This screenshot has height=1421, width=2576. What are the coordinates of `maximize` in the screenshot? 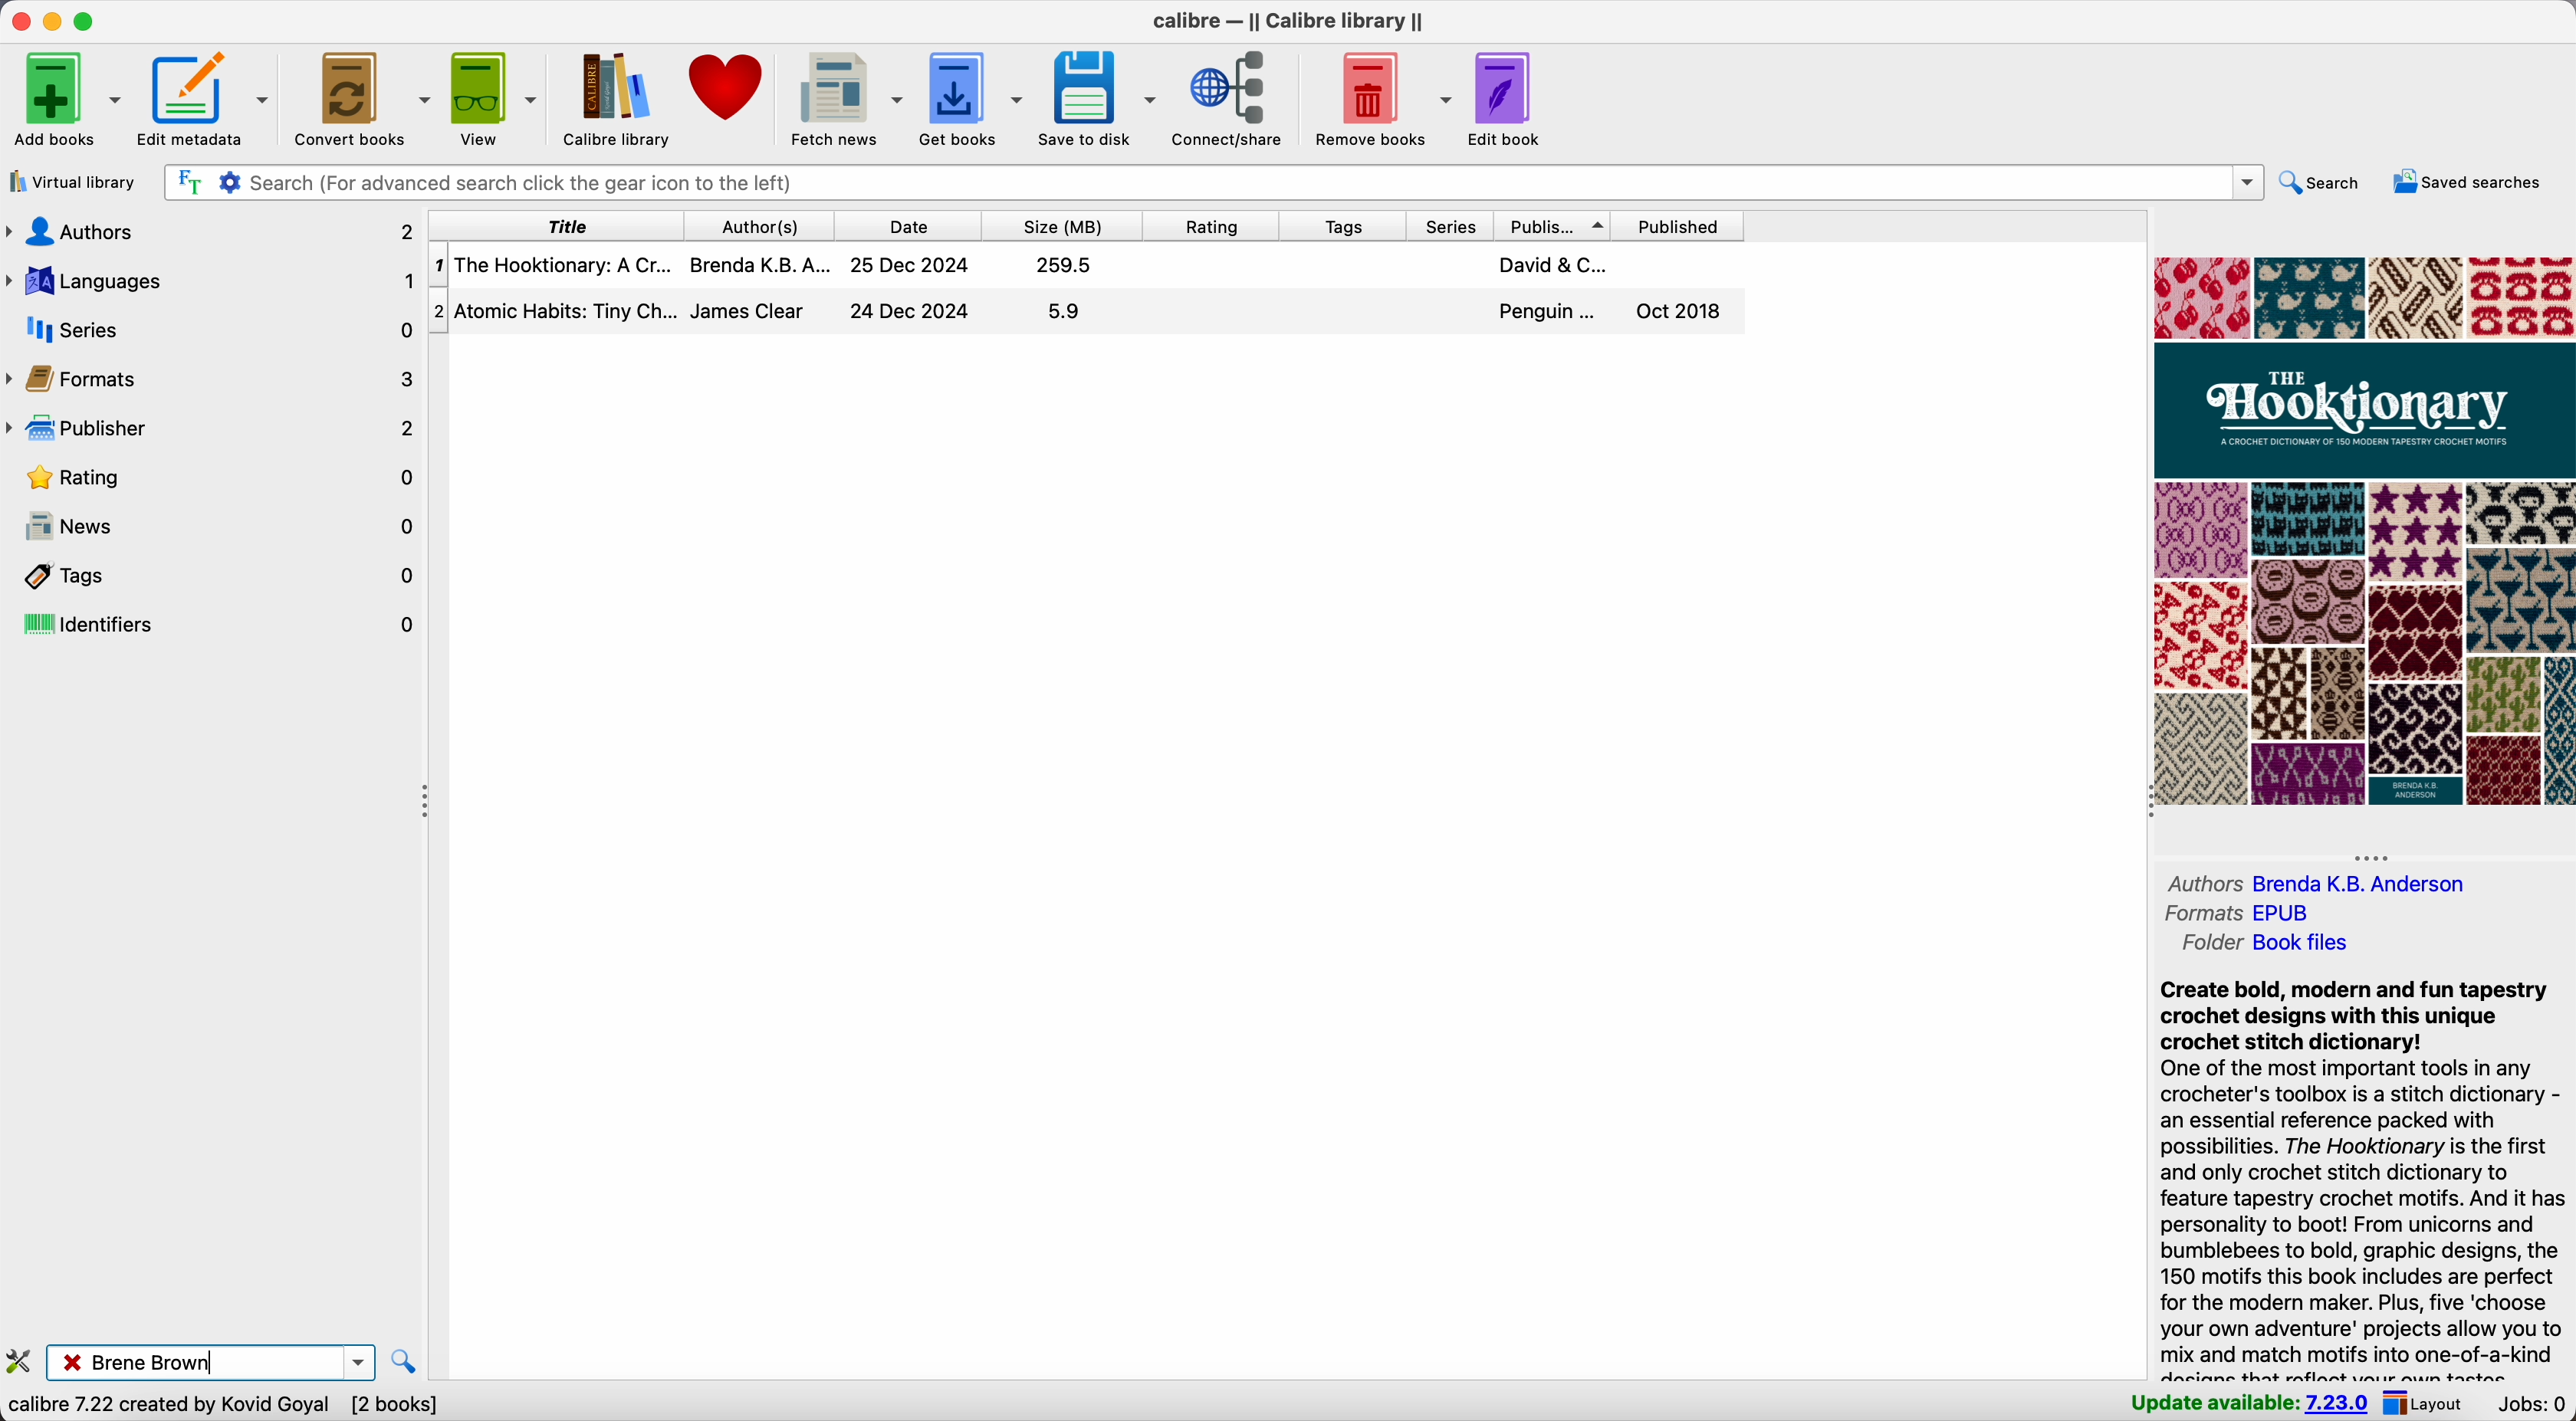 It's located at (89, 21).